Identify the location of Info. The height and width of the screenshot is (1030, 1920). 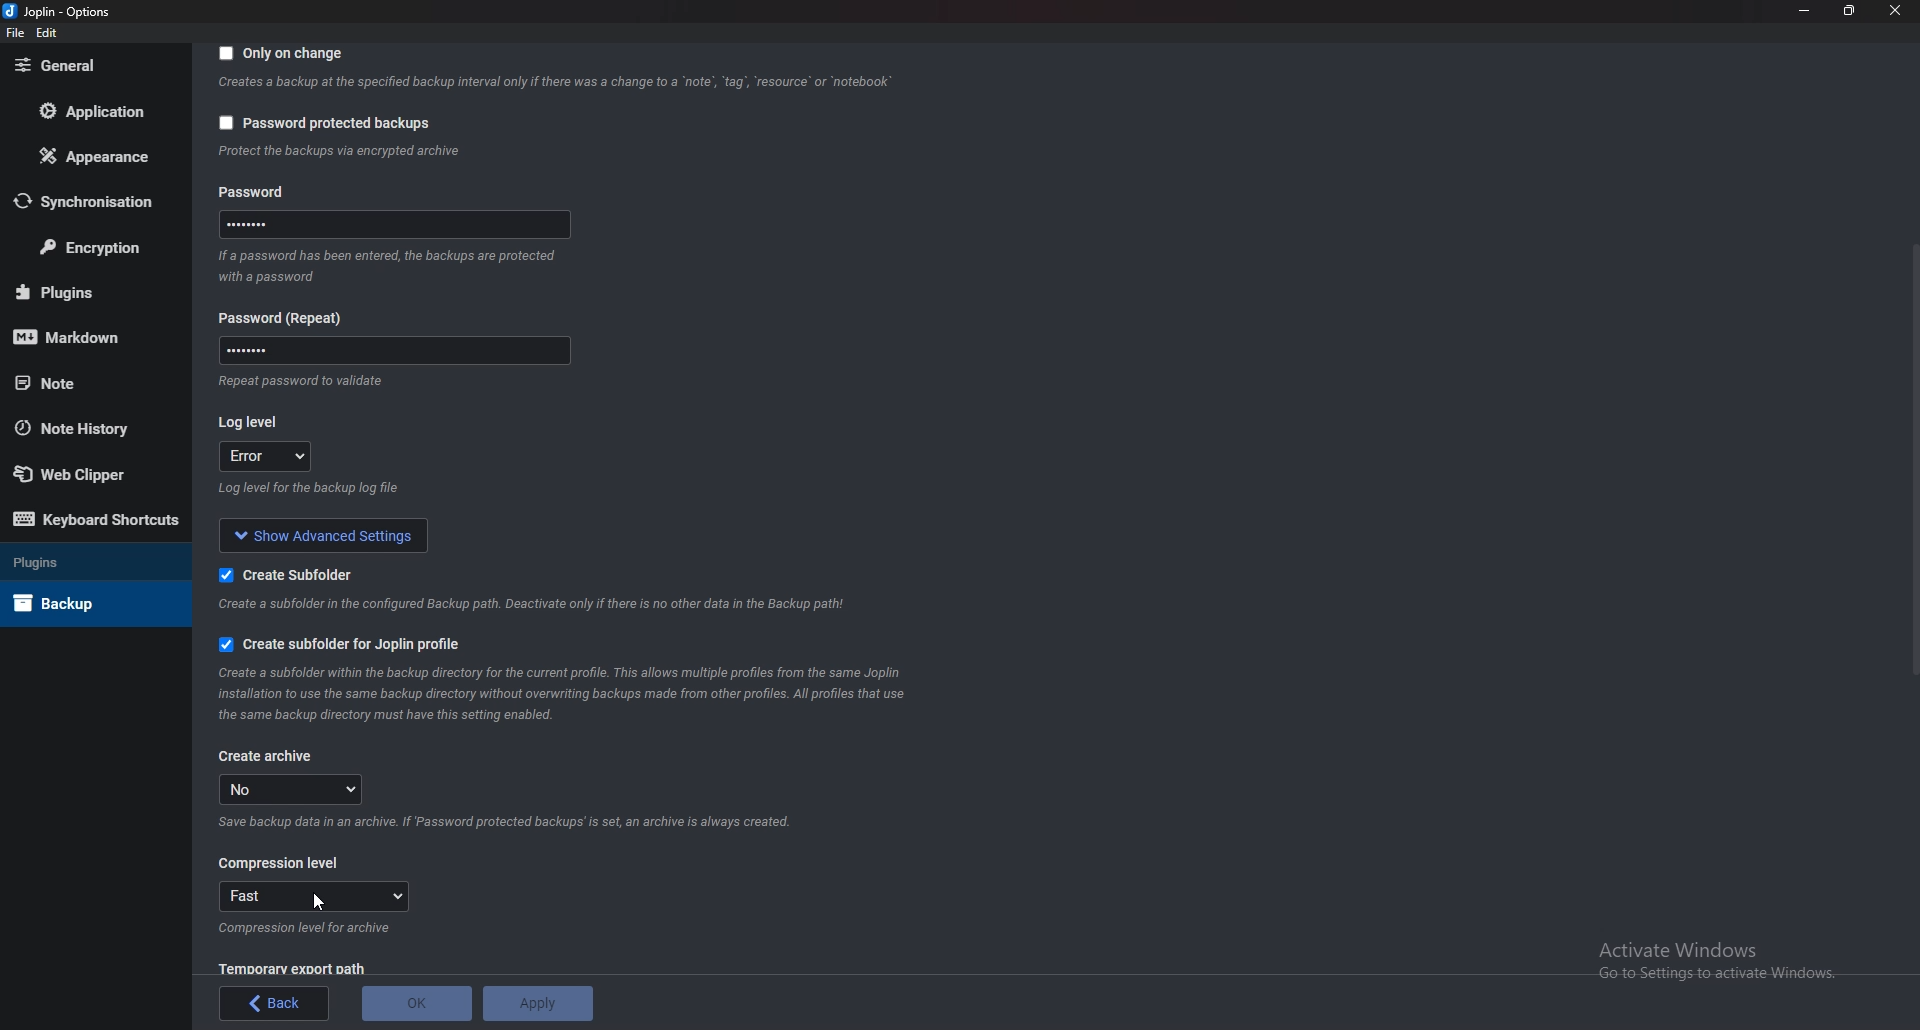
(554, 85).